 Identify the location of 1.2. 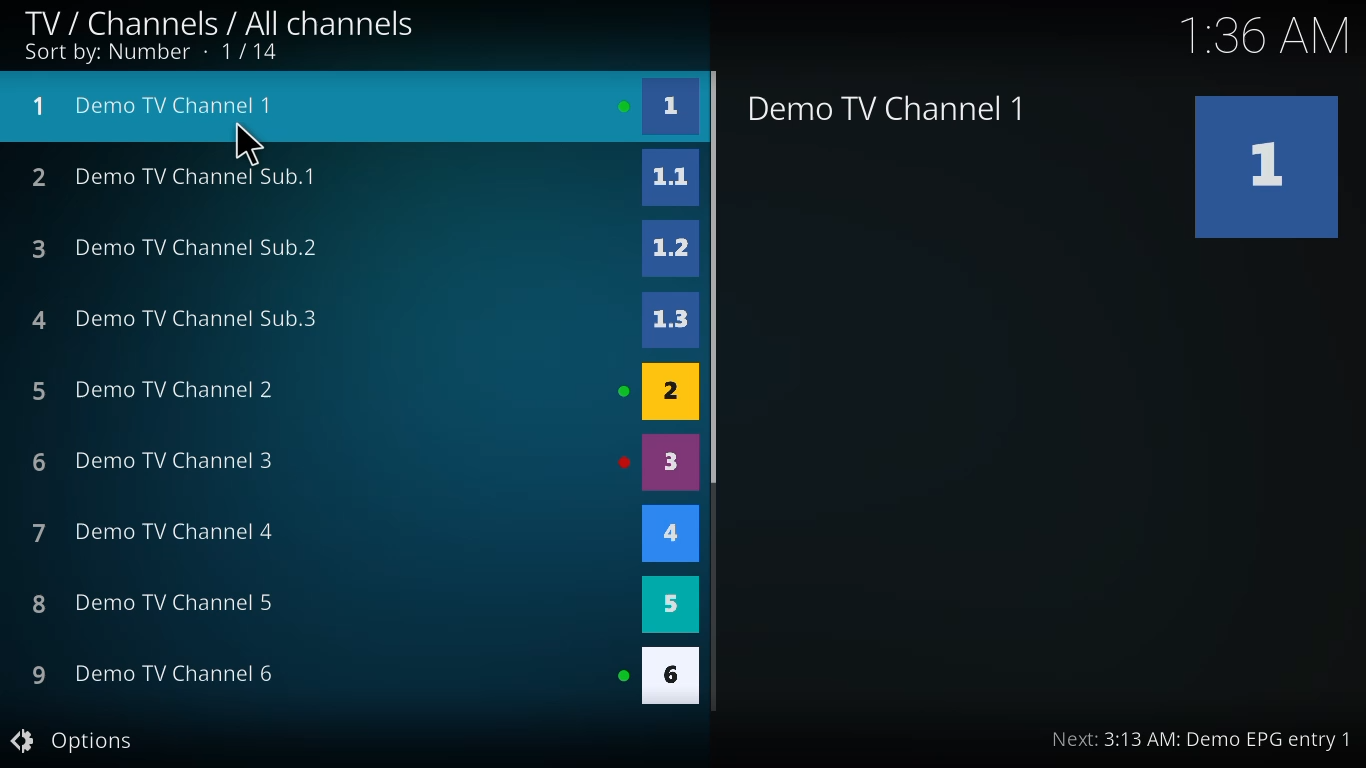
(671, 244).